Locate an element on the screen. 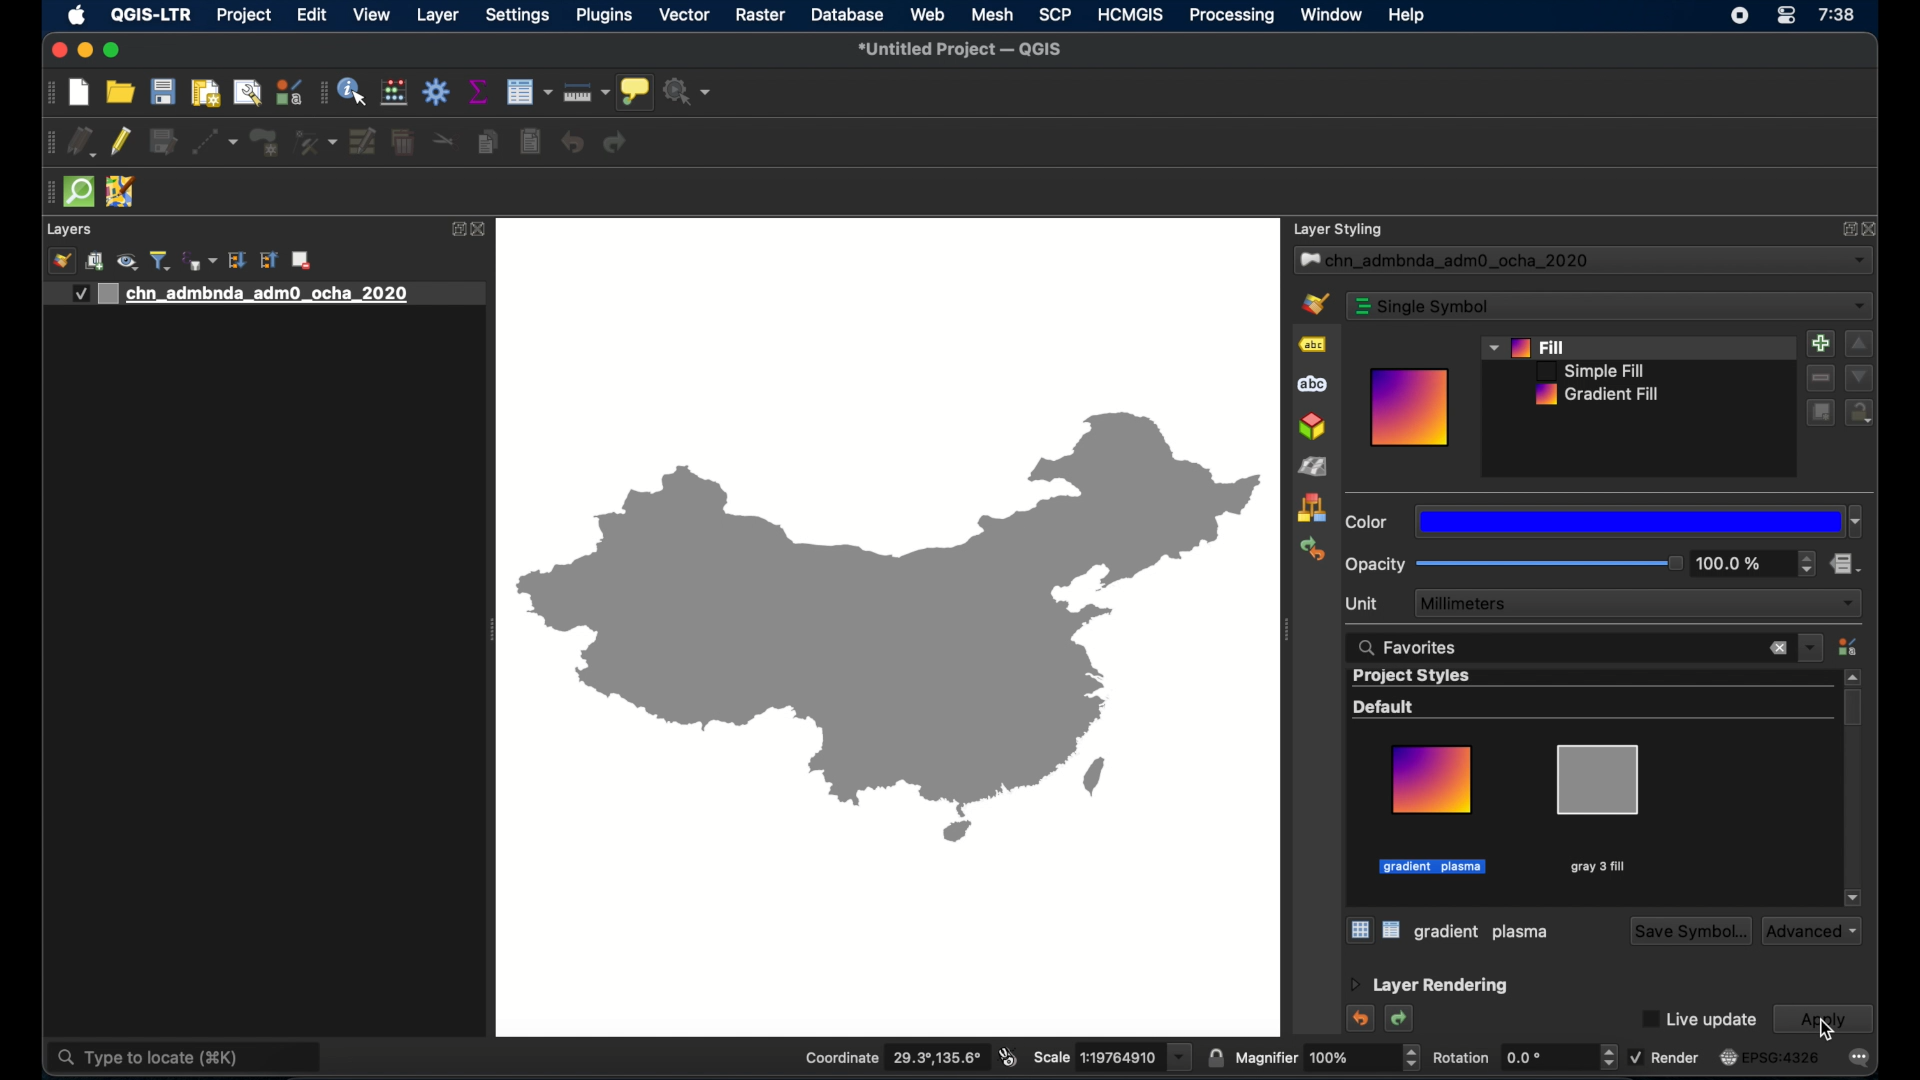 The width and height of the screenshot is (1920, 1080). no action selected is located at coordinates (688, 92).